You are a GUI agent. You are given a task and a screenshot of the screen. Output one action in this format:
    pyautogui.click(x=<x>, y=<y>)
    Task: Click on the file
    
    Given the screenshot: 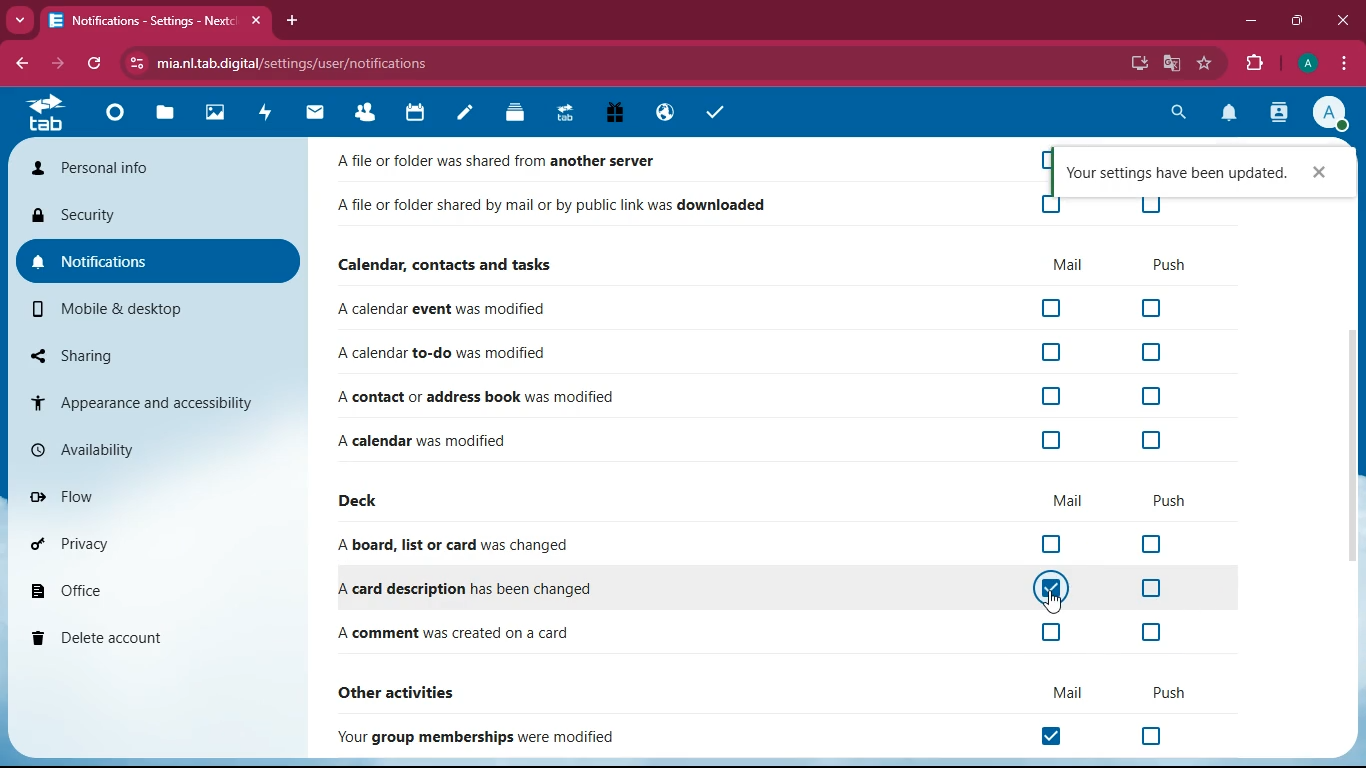 What is the action you would take?
    pyautogui.click(x=162, y=113)
    